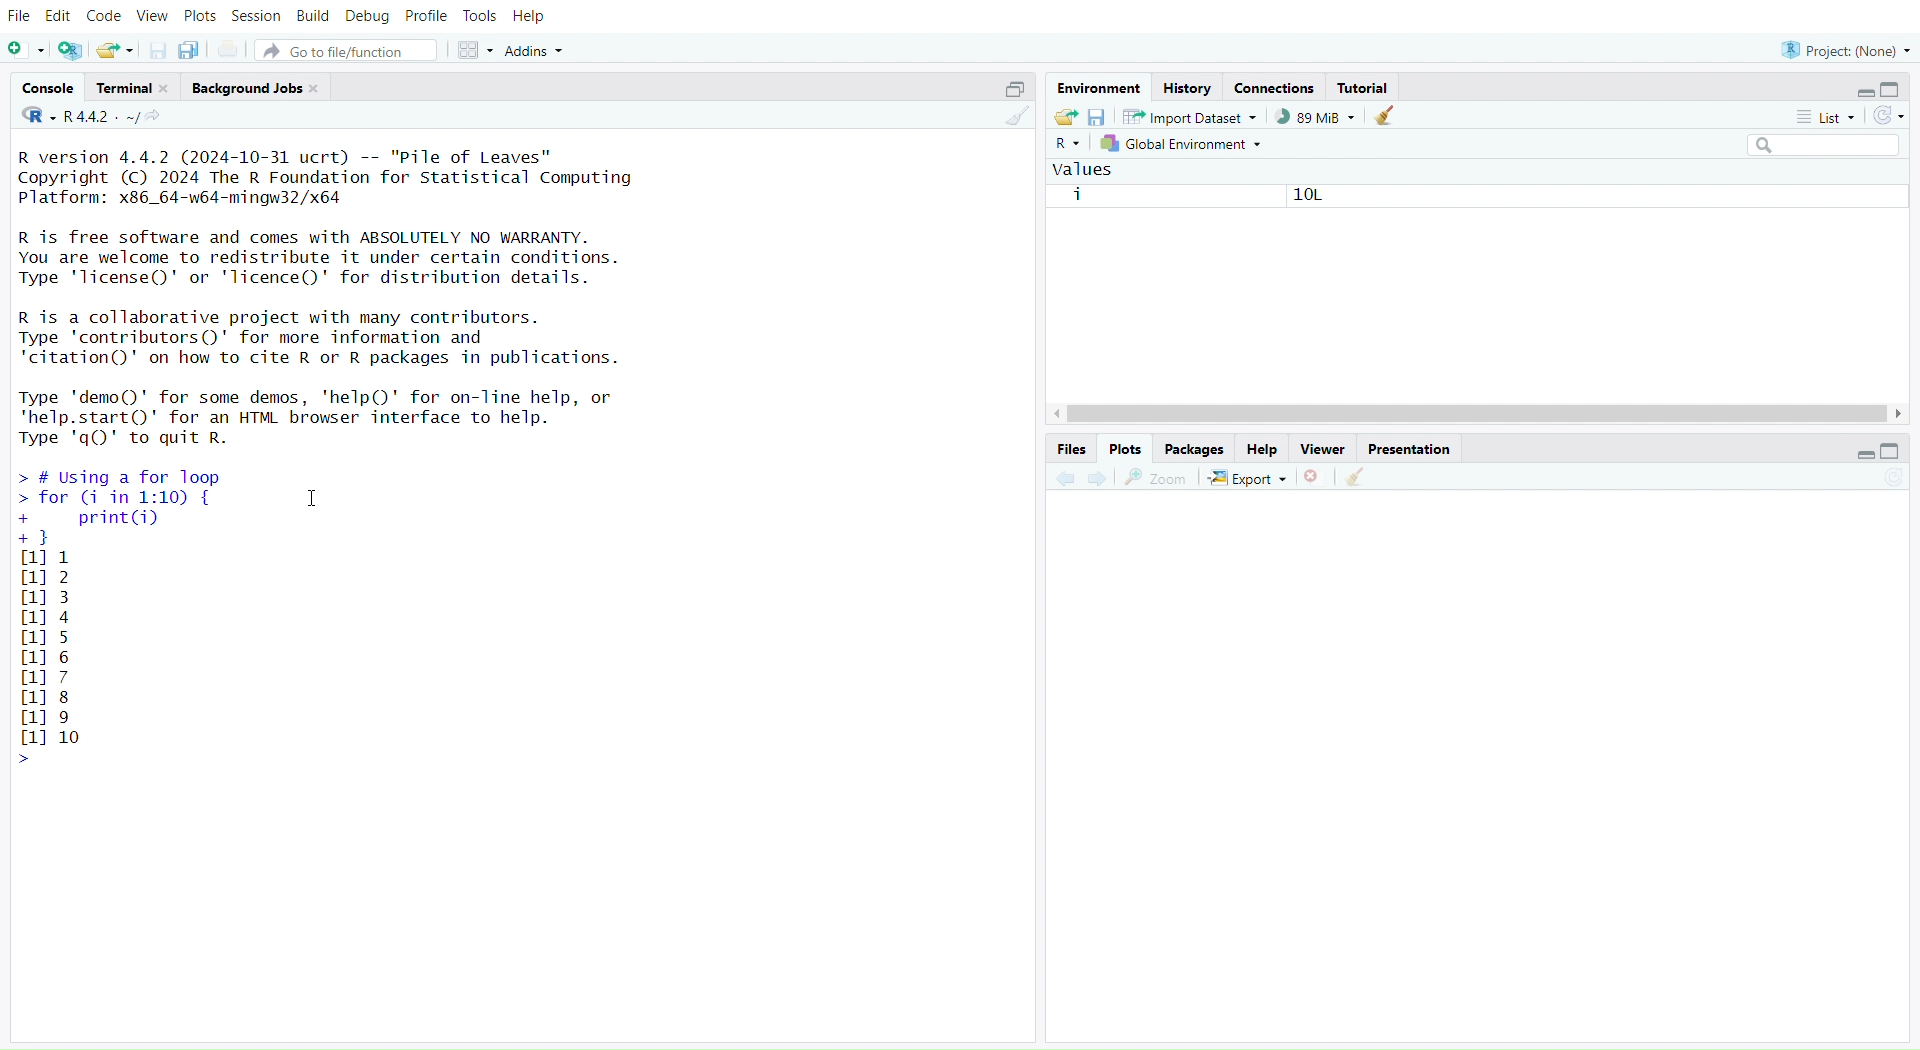  What do you see at coordinates (1325, 449) in the screenshot?
I see `viewer` at bounding box center [1325, 449].